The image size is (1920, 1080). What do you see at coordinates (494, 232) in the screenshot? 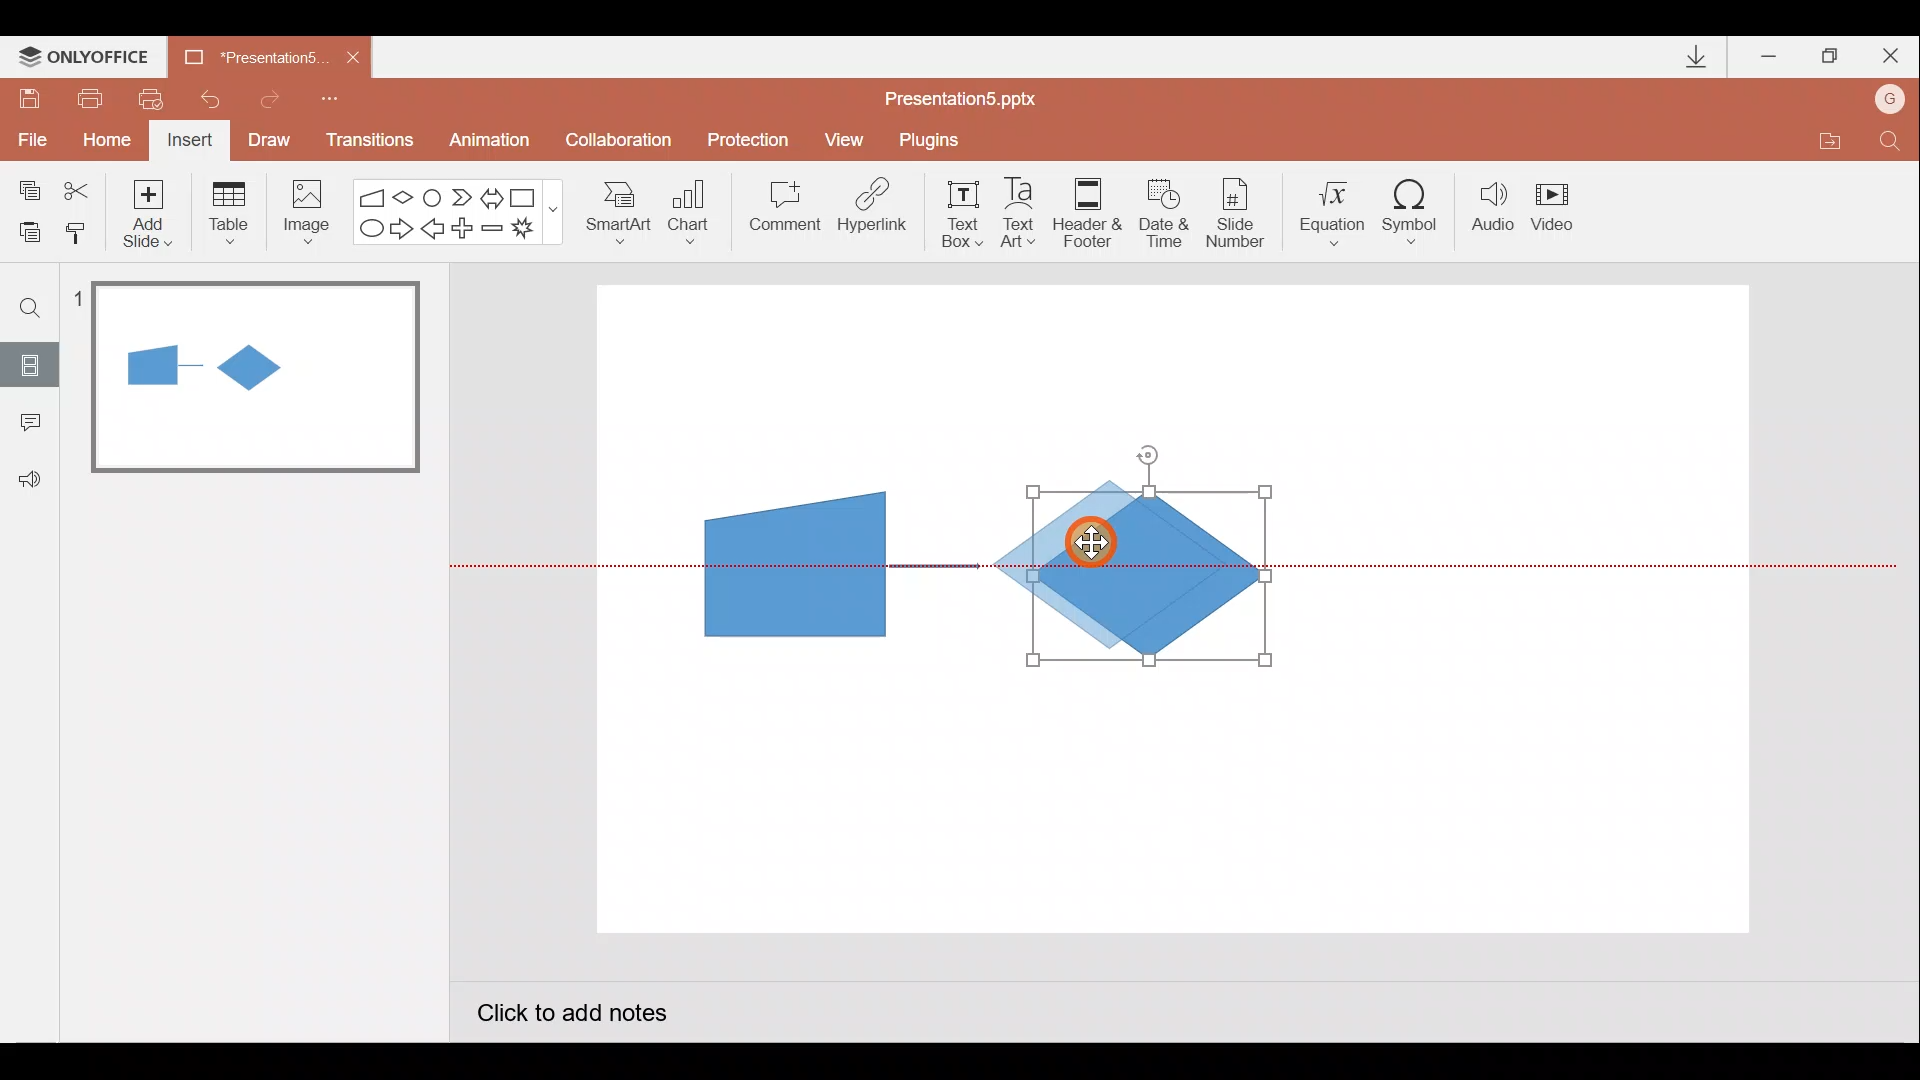
I see `Minus` at bounding box center [494, 232].